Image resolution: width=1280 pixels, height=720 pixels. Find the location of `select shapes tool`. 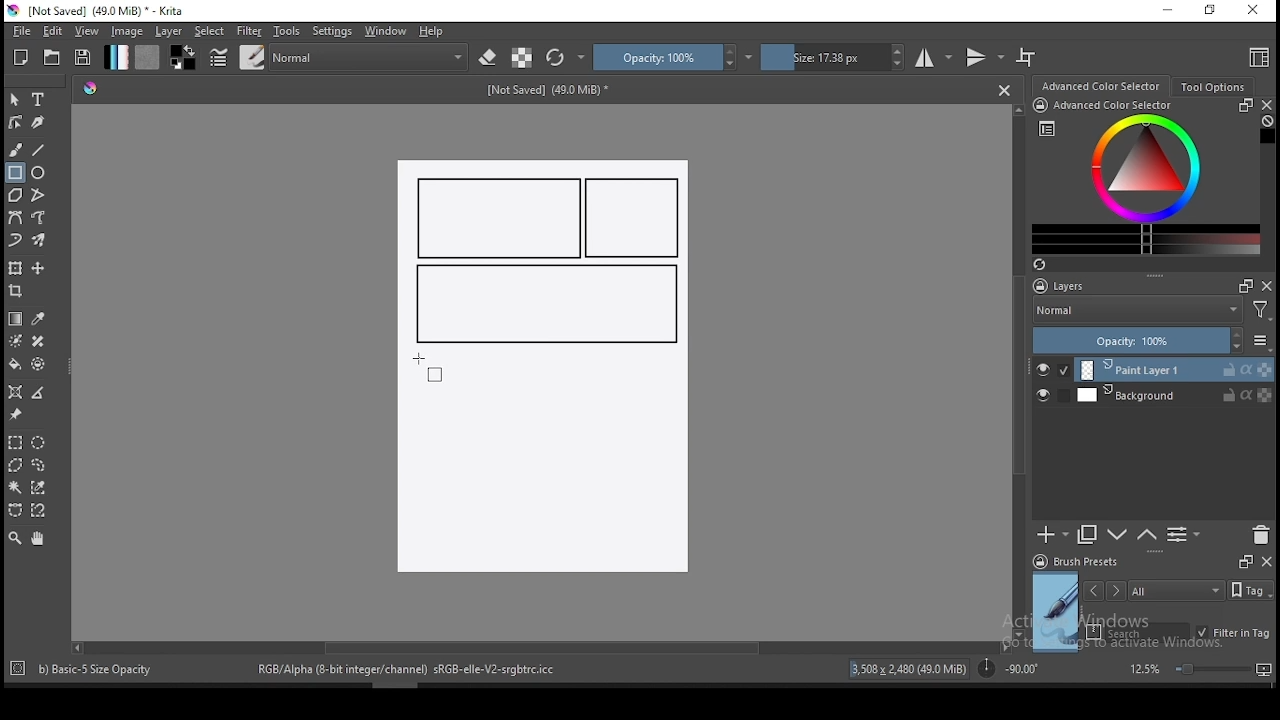

select shapes tool is located at coordinates (15, 99).